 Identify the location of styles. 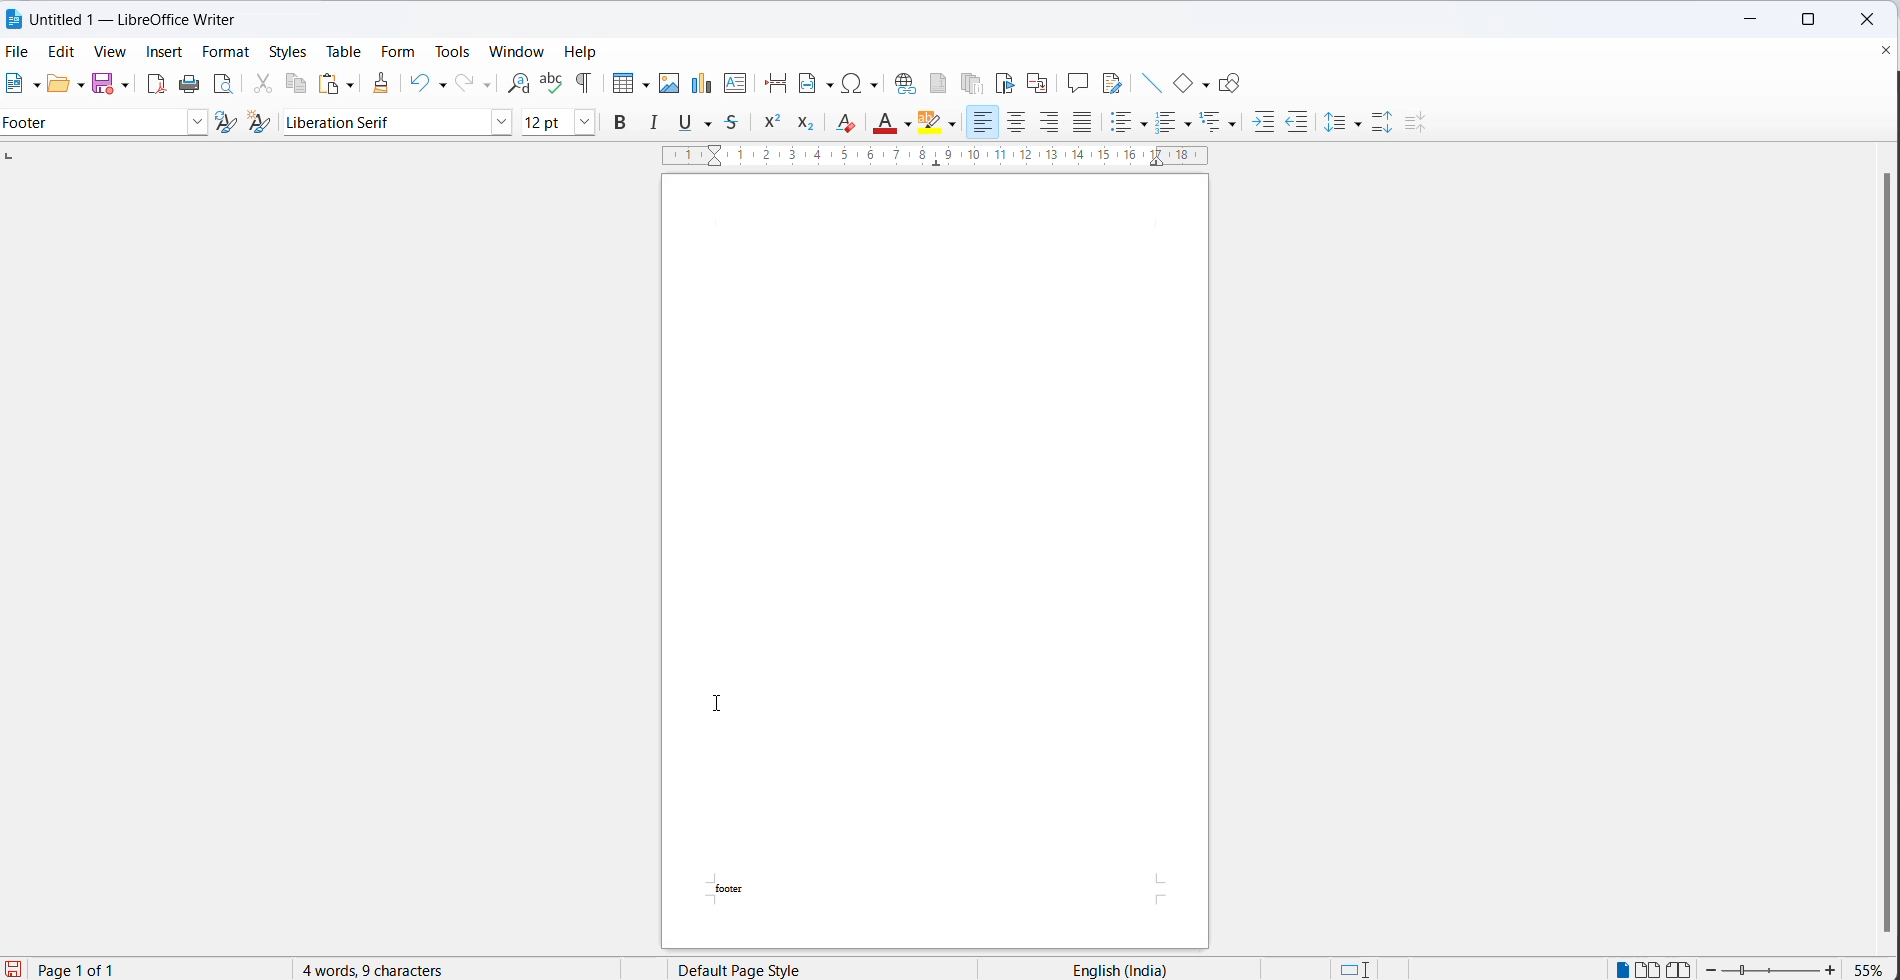
(289, 54).